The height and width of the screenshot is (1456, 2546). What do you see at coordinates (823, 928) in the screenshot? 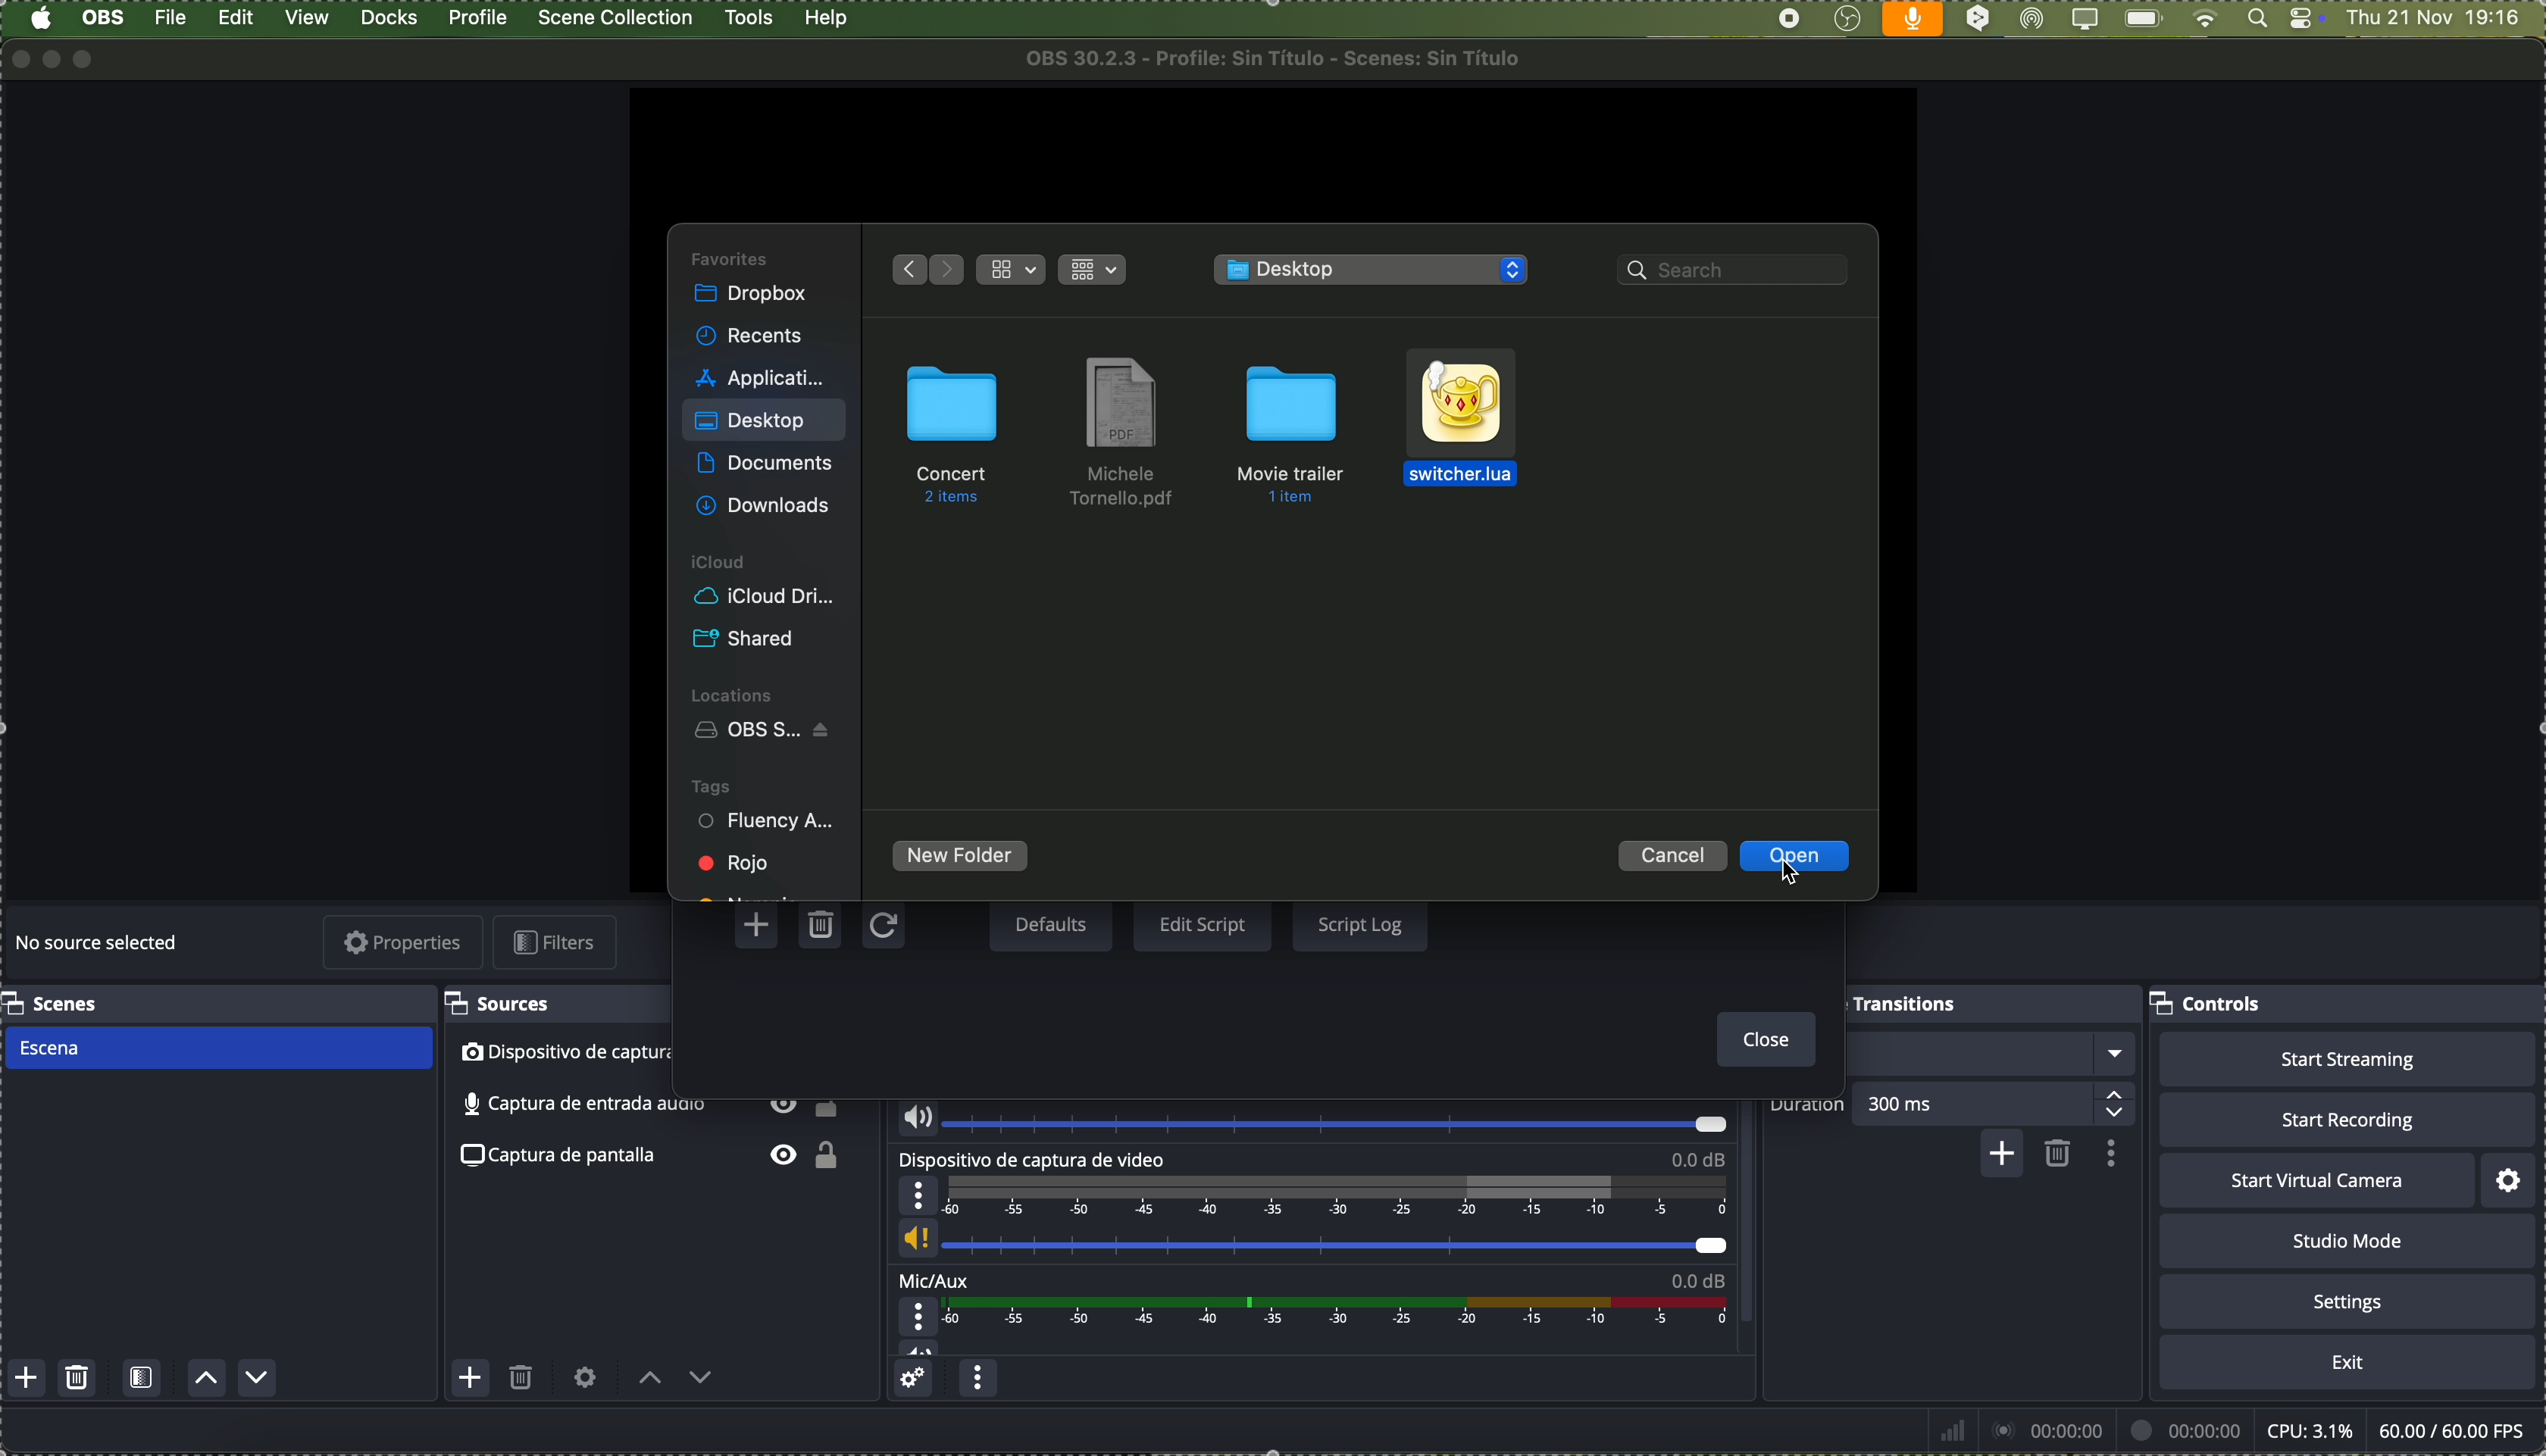
I see `delete script` at bounding box center [823, 928].